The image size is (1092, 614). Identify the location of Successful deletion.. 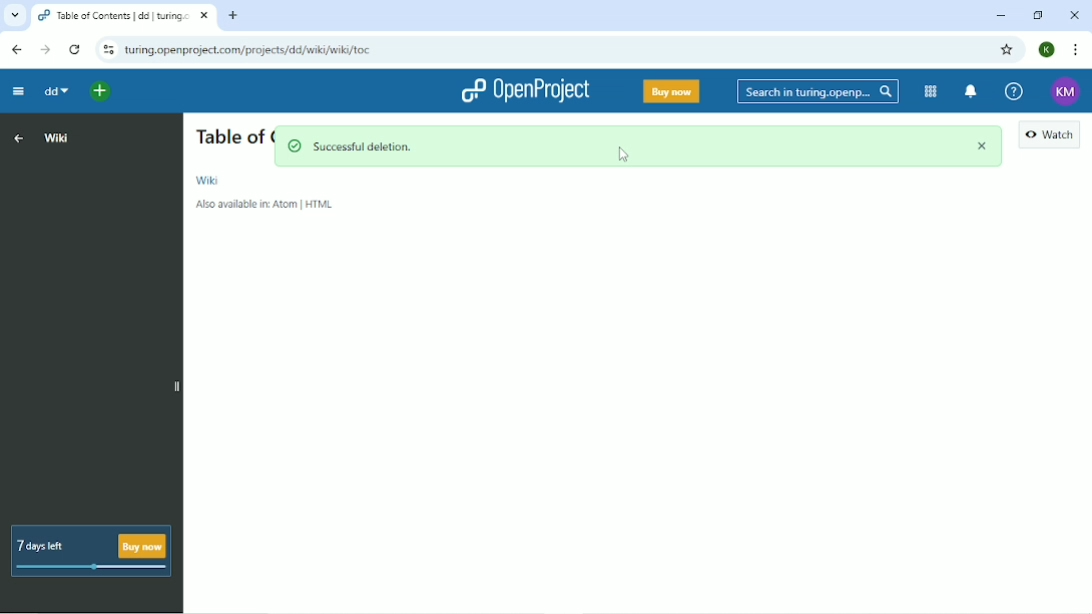
(638, 147).